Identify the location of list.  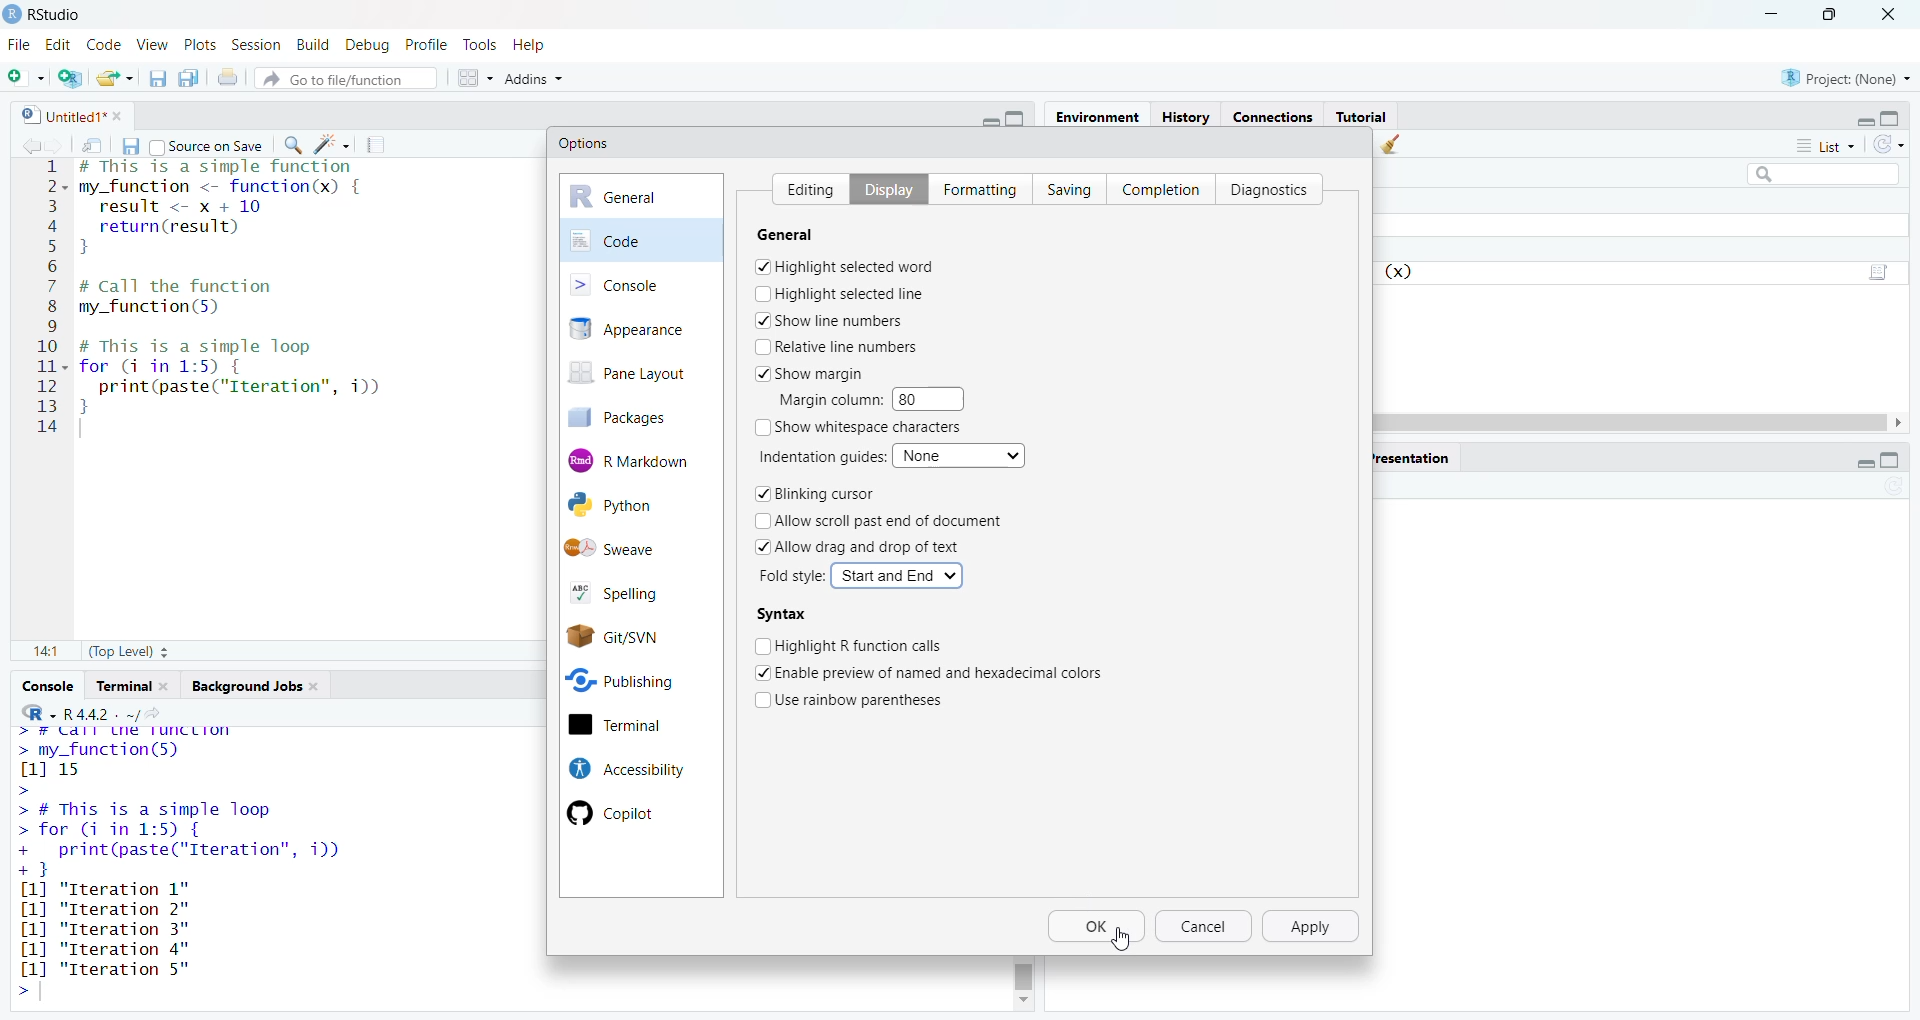
(1824, 149).